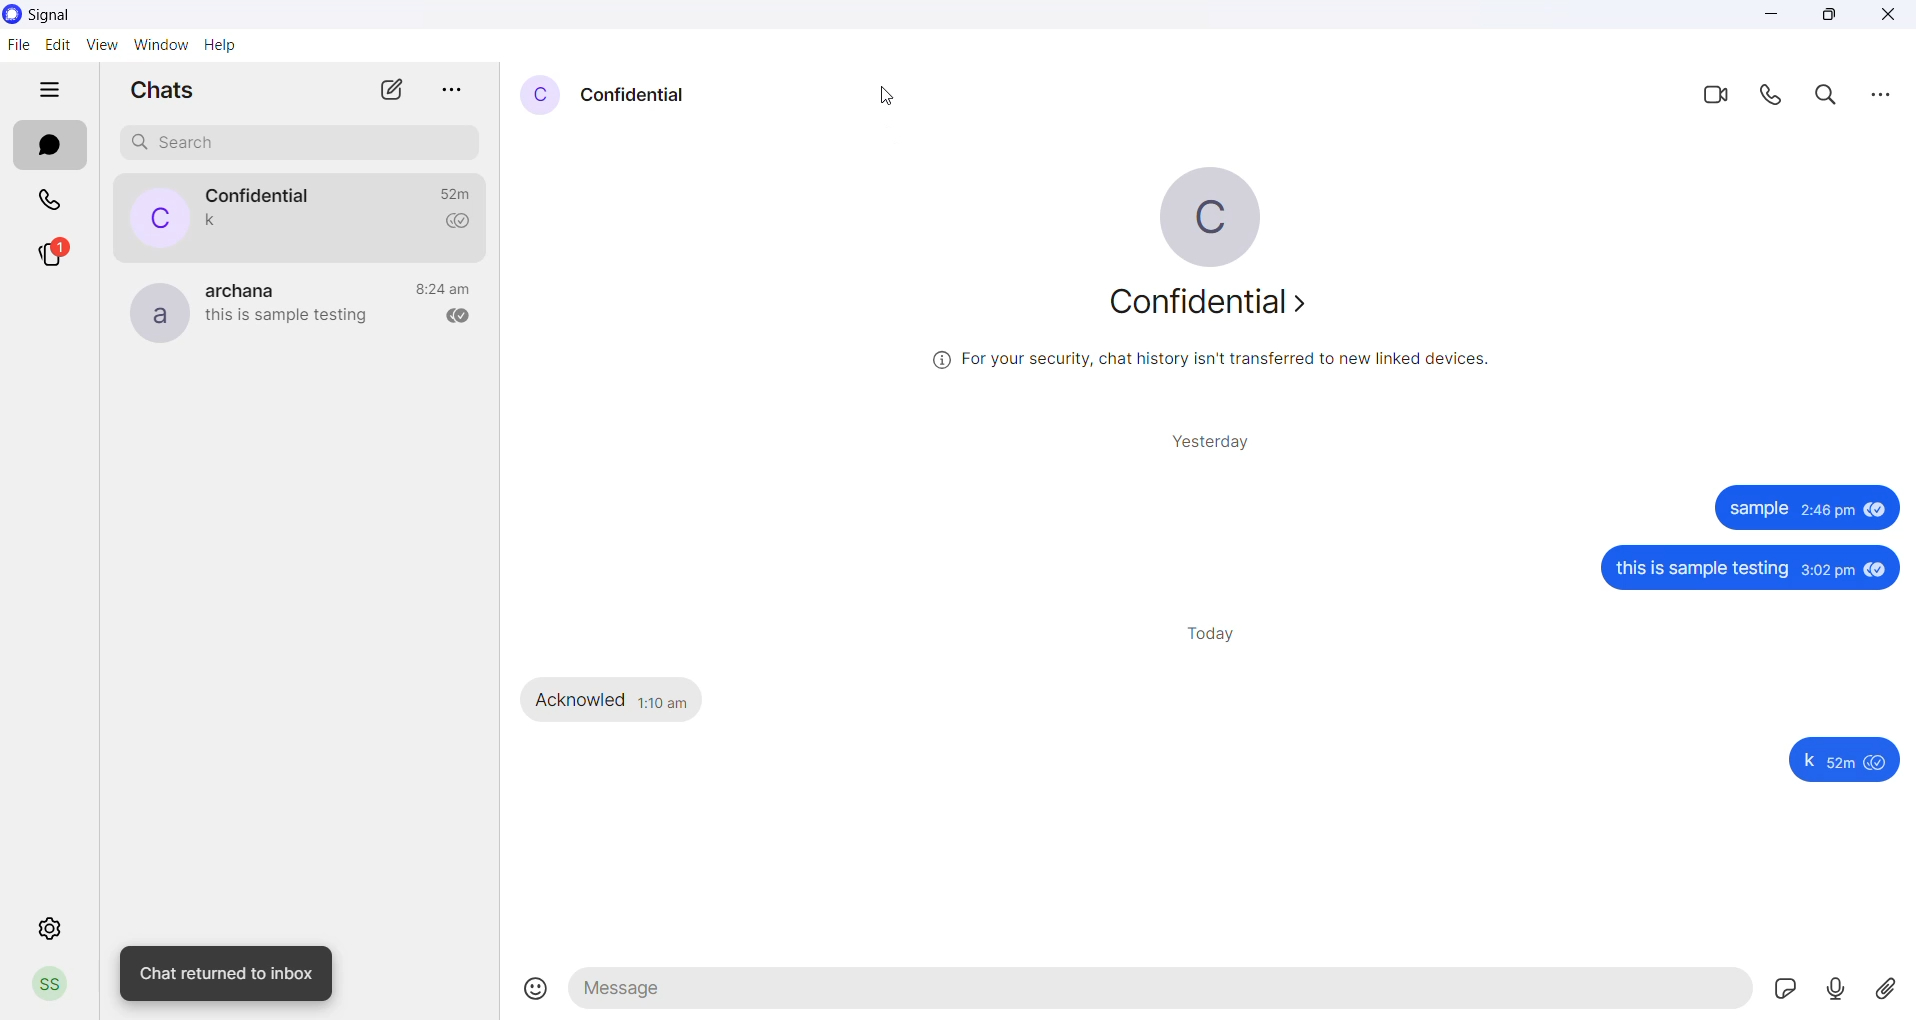  Describe the element at coordinates (1761, 509) in the screenshot. I see `sample` at that location.